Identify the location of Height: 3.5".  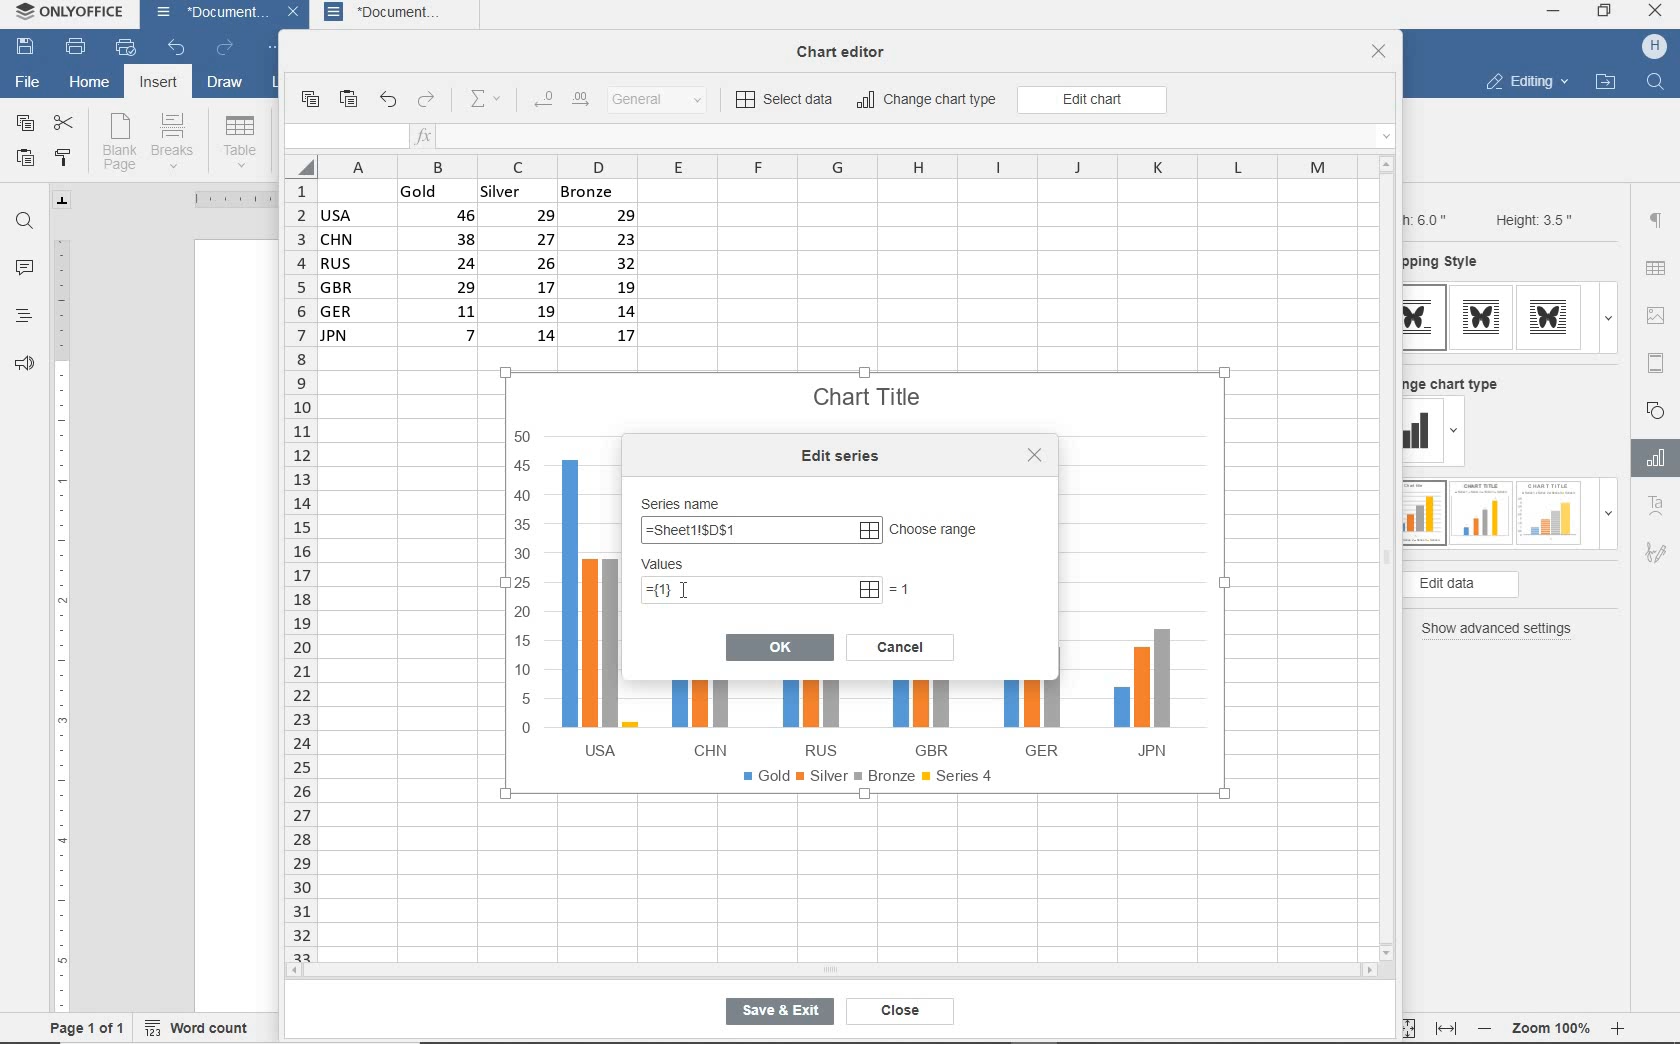
(1531, 219).